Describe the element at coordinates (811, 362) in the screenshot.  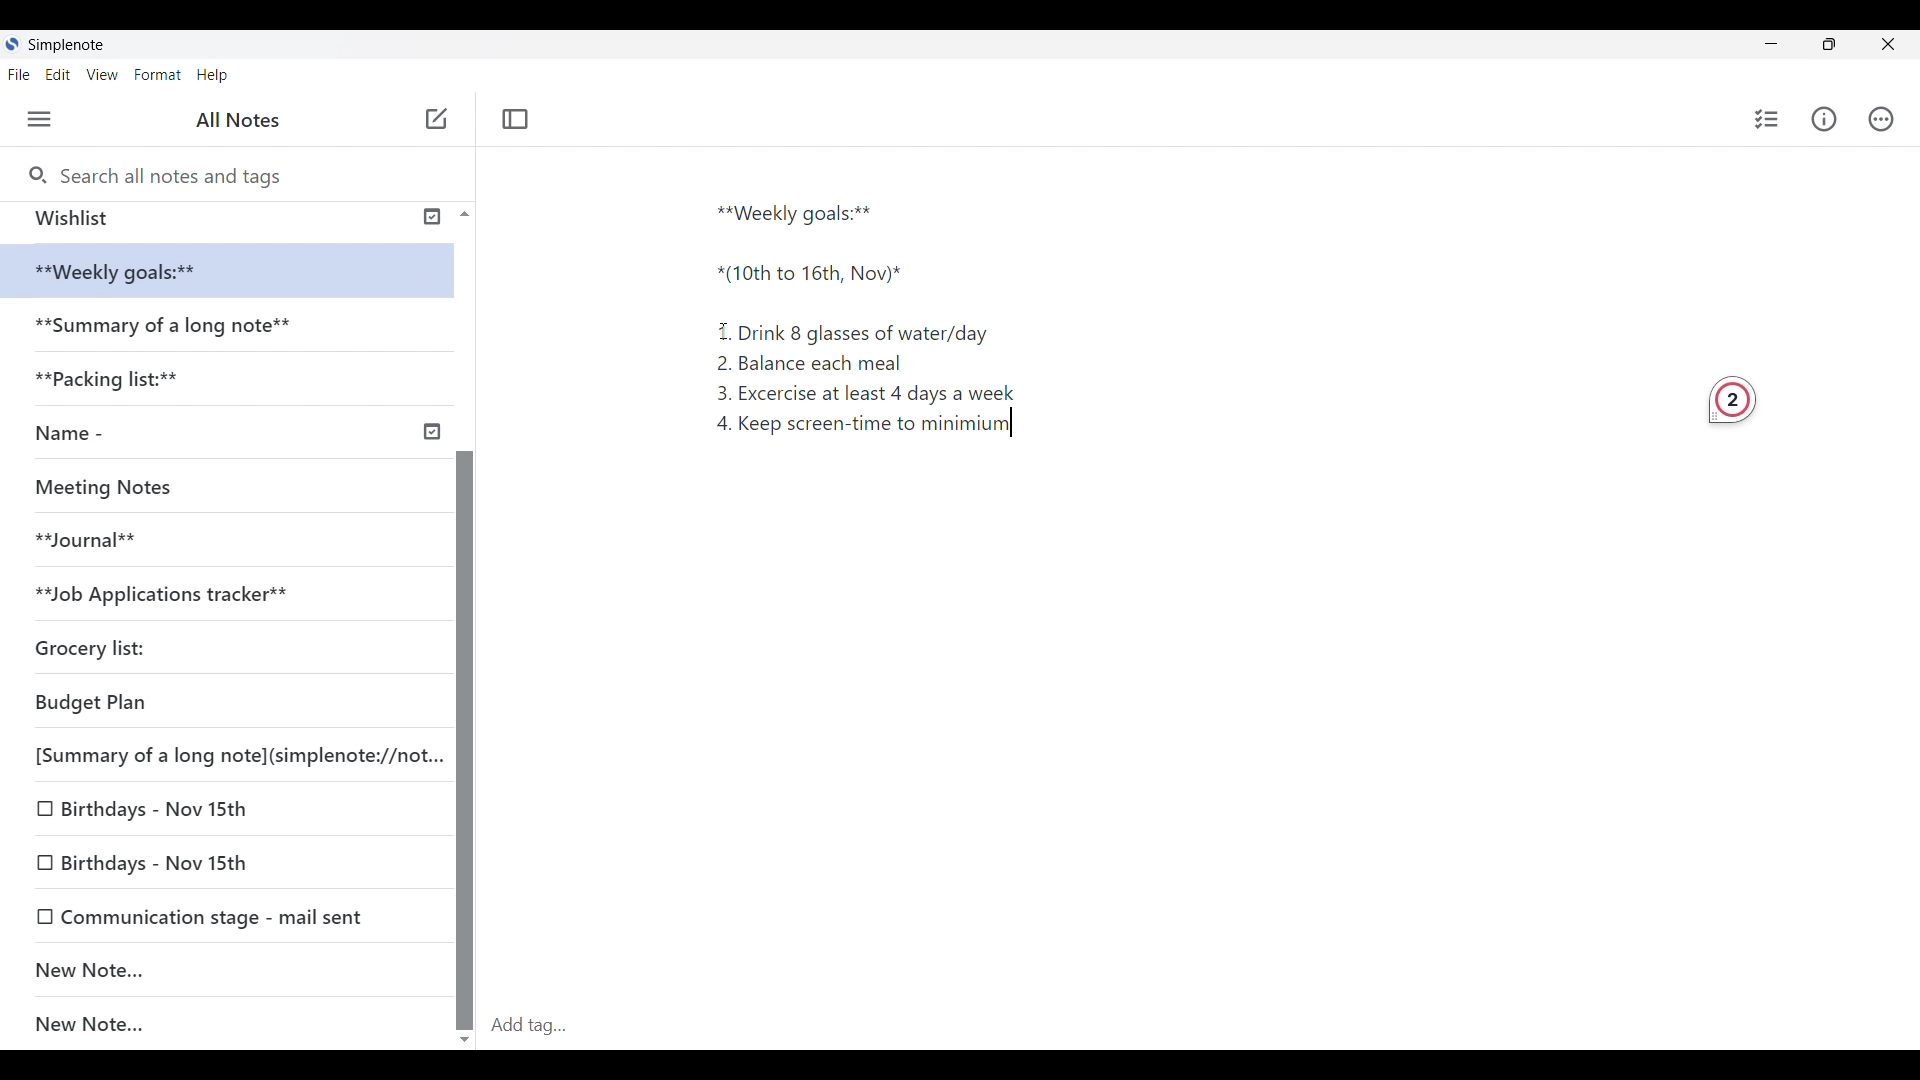
I see `2. Balance each meal` at that location.